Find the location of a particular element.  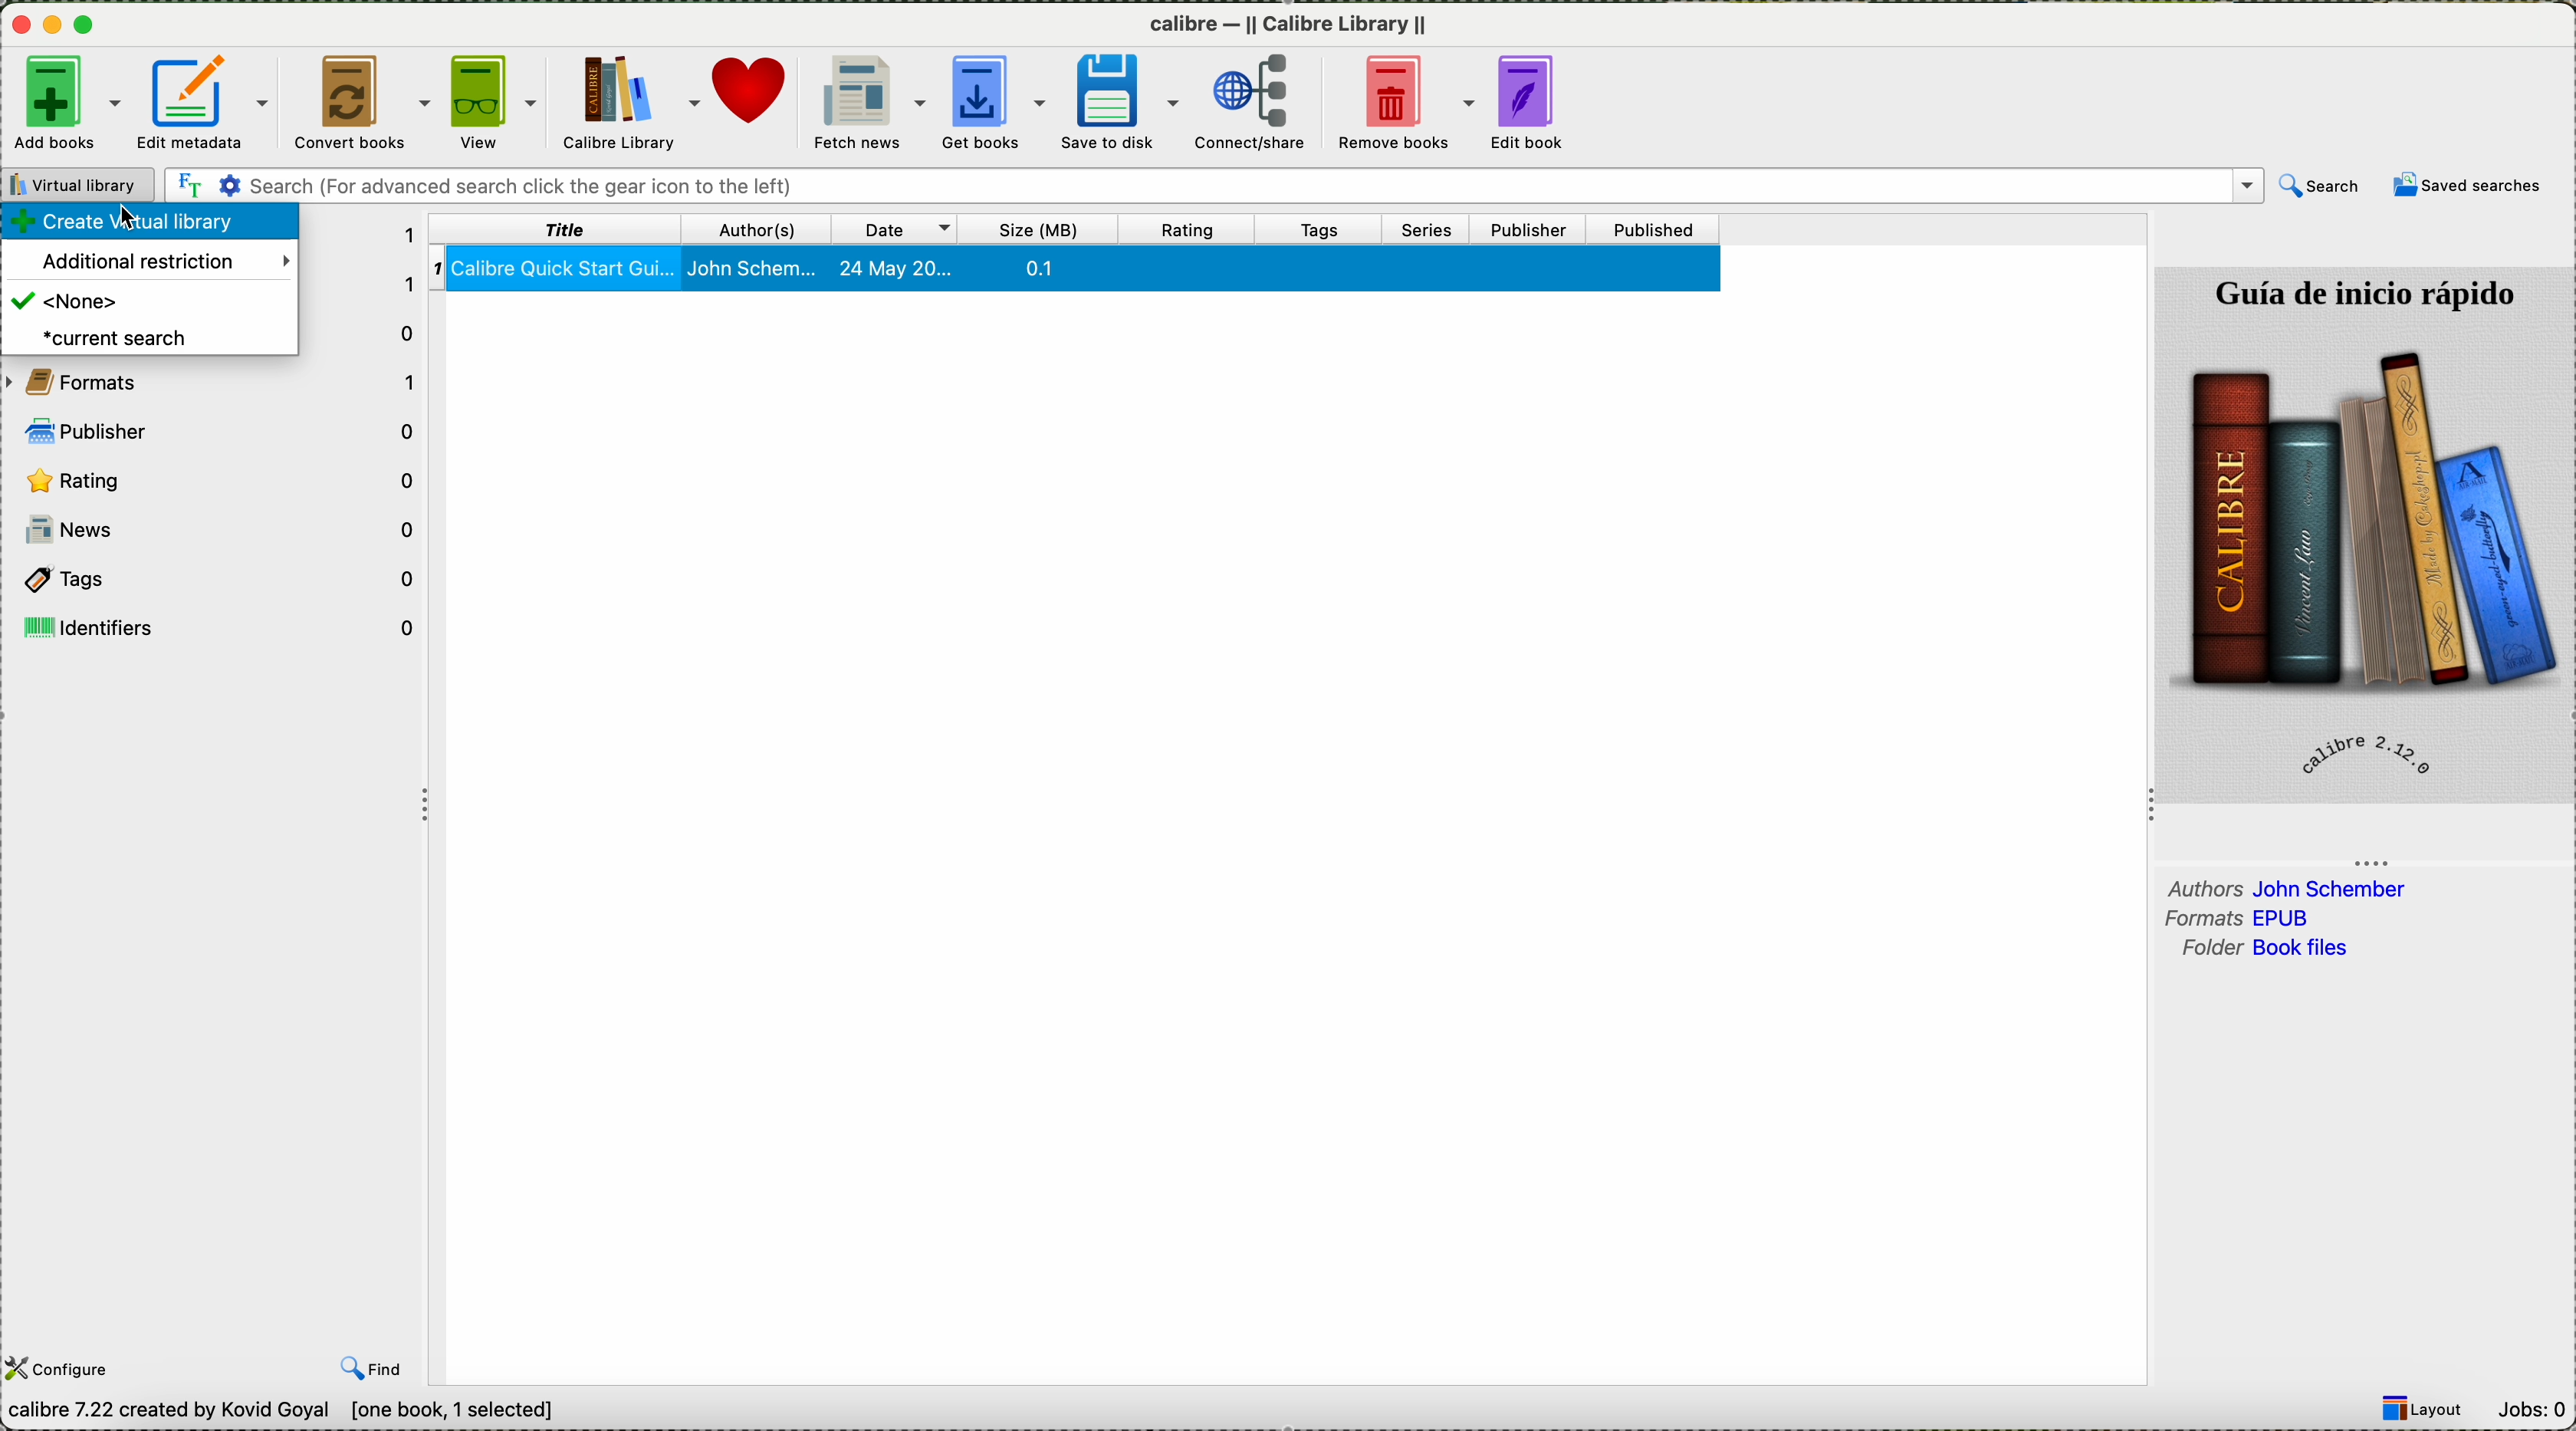

title is located at coordinates (554, 230).